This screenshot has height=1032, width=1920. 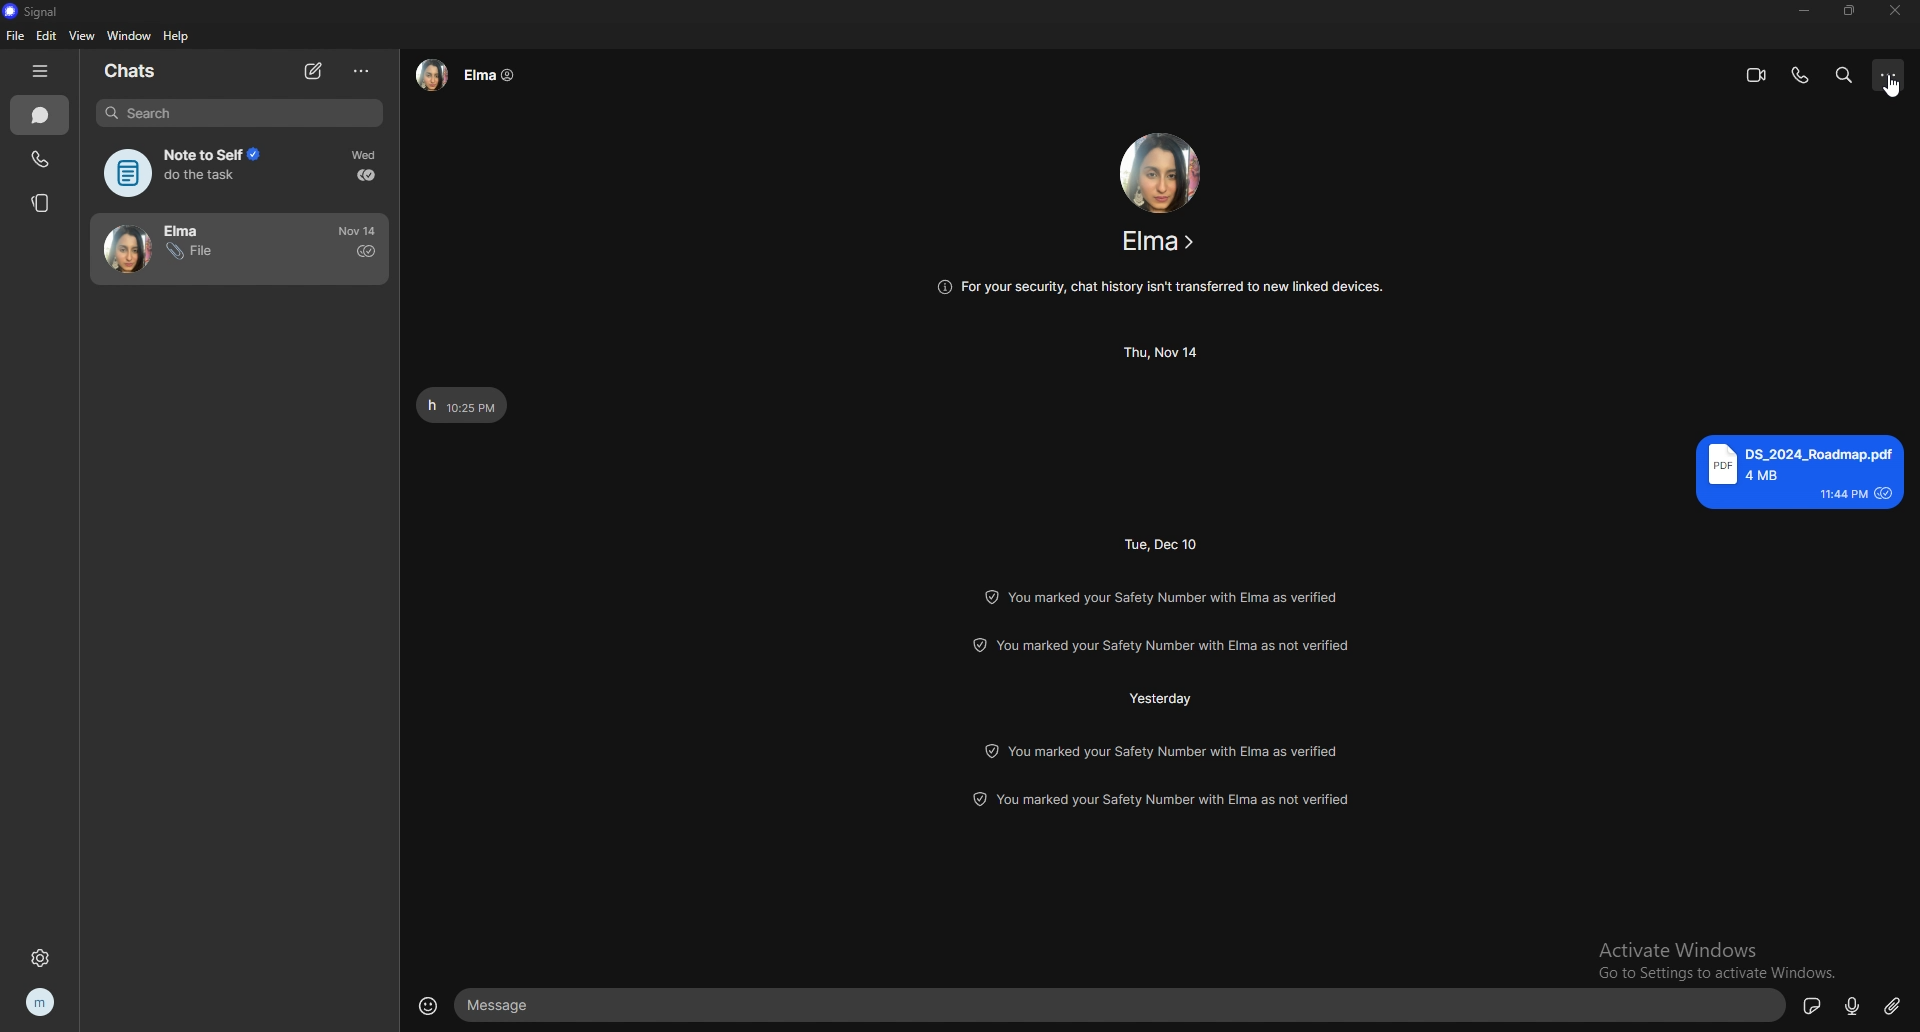 I want to click on time, so click(x=360, y=230).